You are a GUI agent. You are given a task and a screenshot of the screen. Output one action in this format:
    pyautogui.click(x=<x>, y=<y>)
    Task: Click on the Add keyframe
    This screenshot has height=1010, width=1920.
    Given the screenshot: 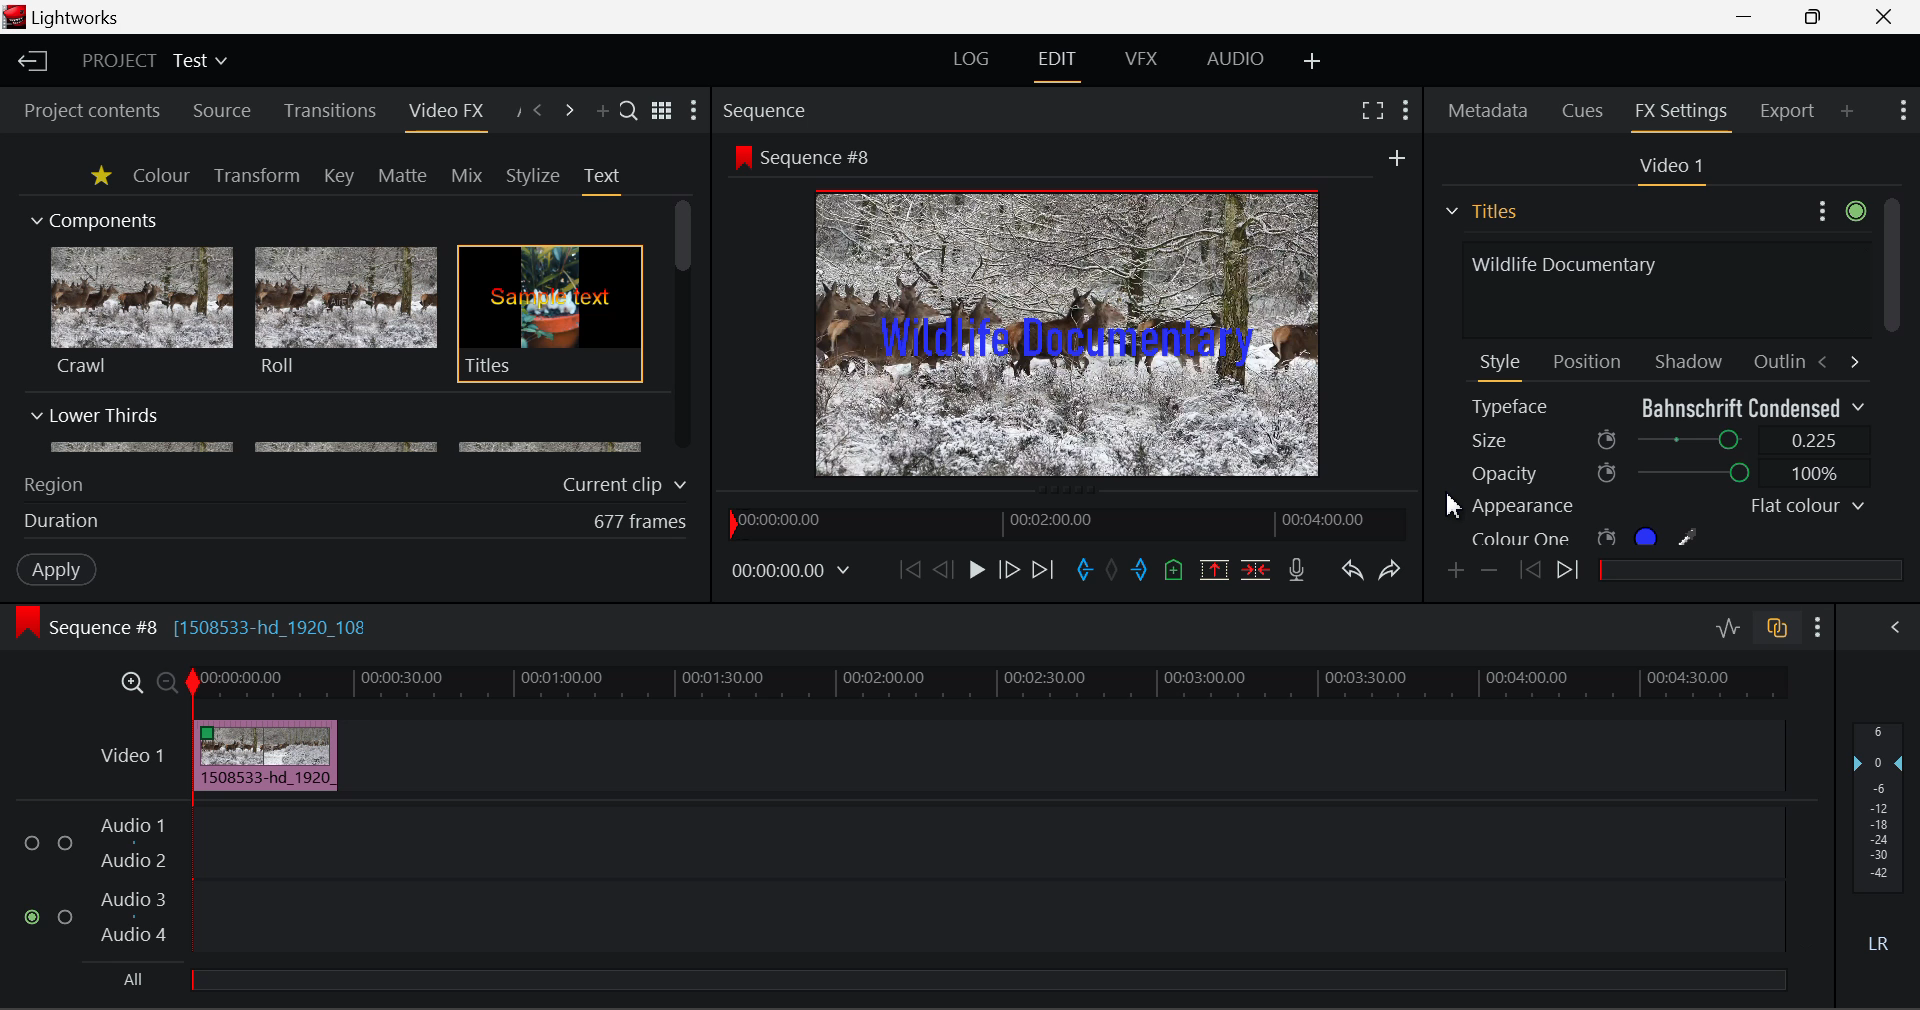 What is the action you would take?
    pyautogui.click(x=1458, y=572)
    